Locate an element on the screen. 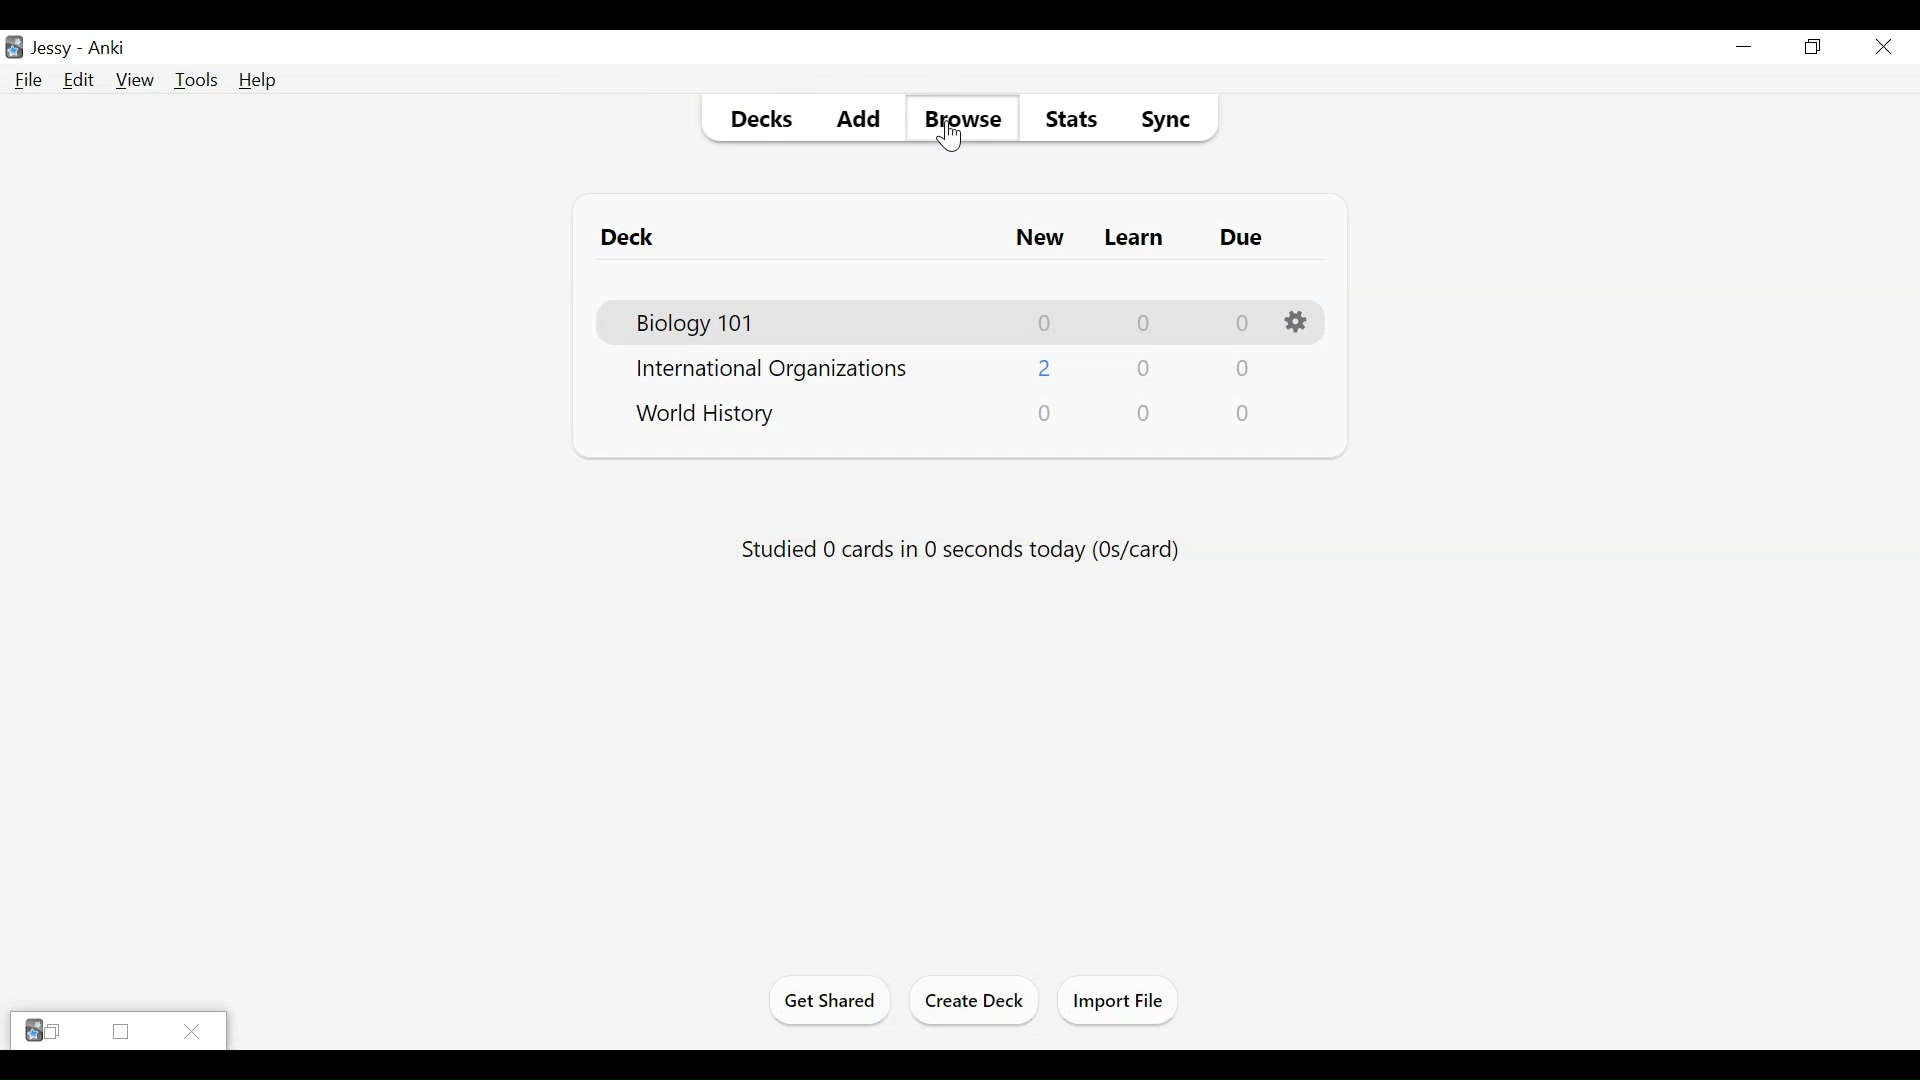 Image resolution: width=1920 pixels, height=1080 pixels. minimize is located at coordinates (1744, 46).